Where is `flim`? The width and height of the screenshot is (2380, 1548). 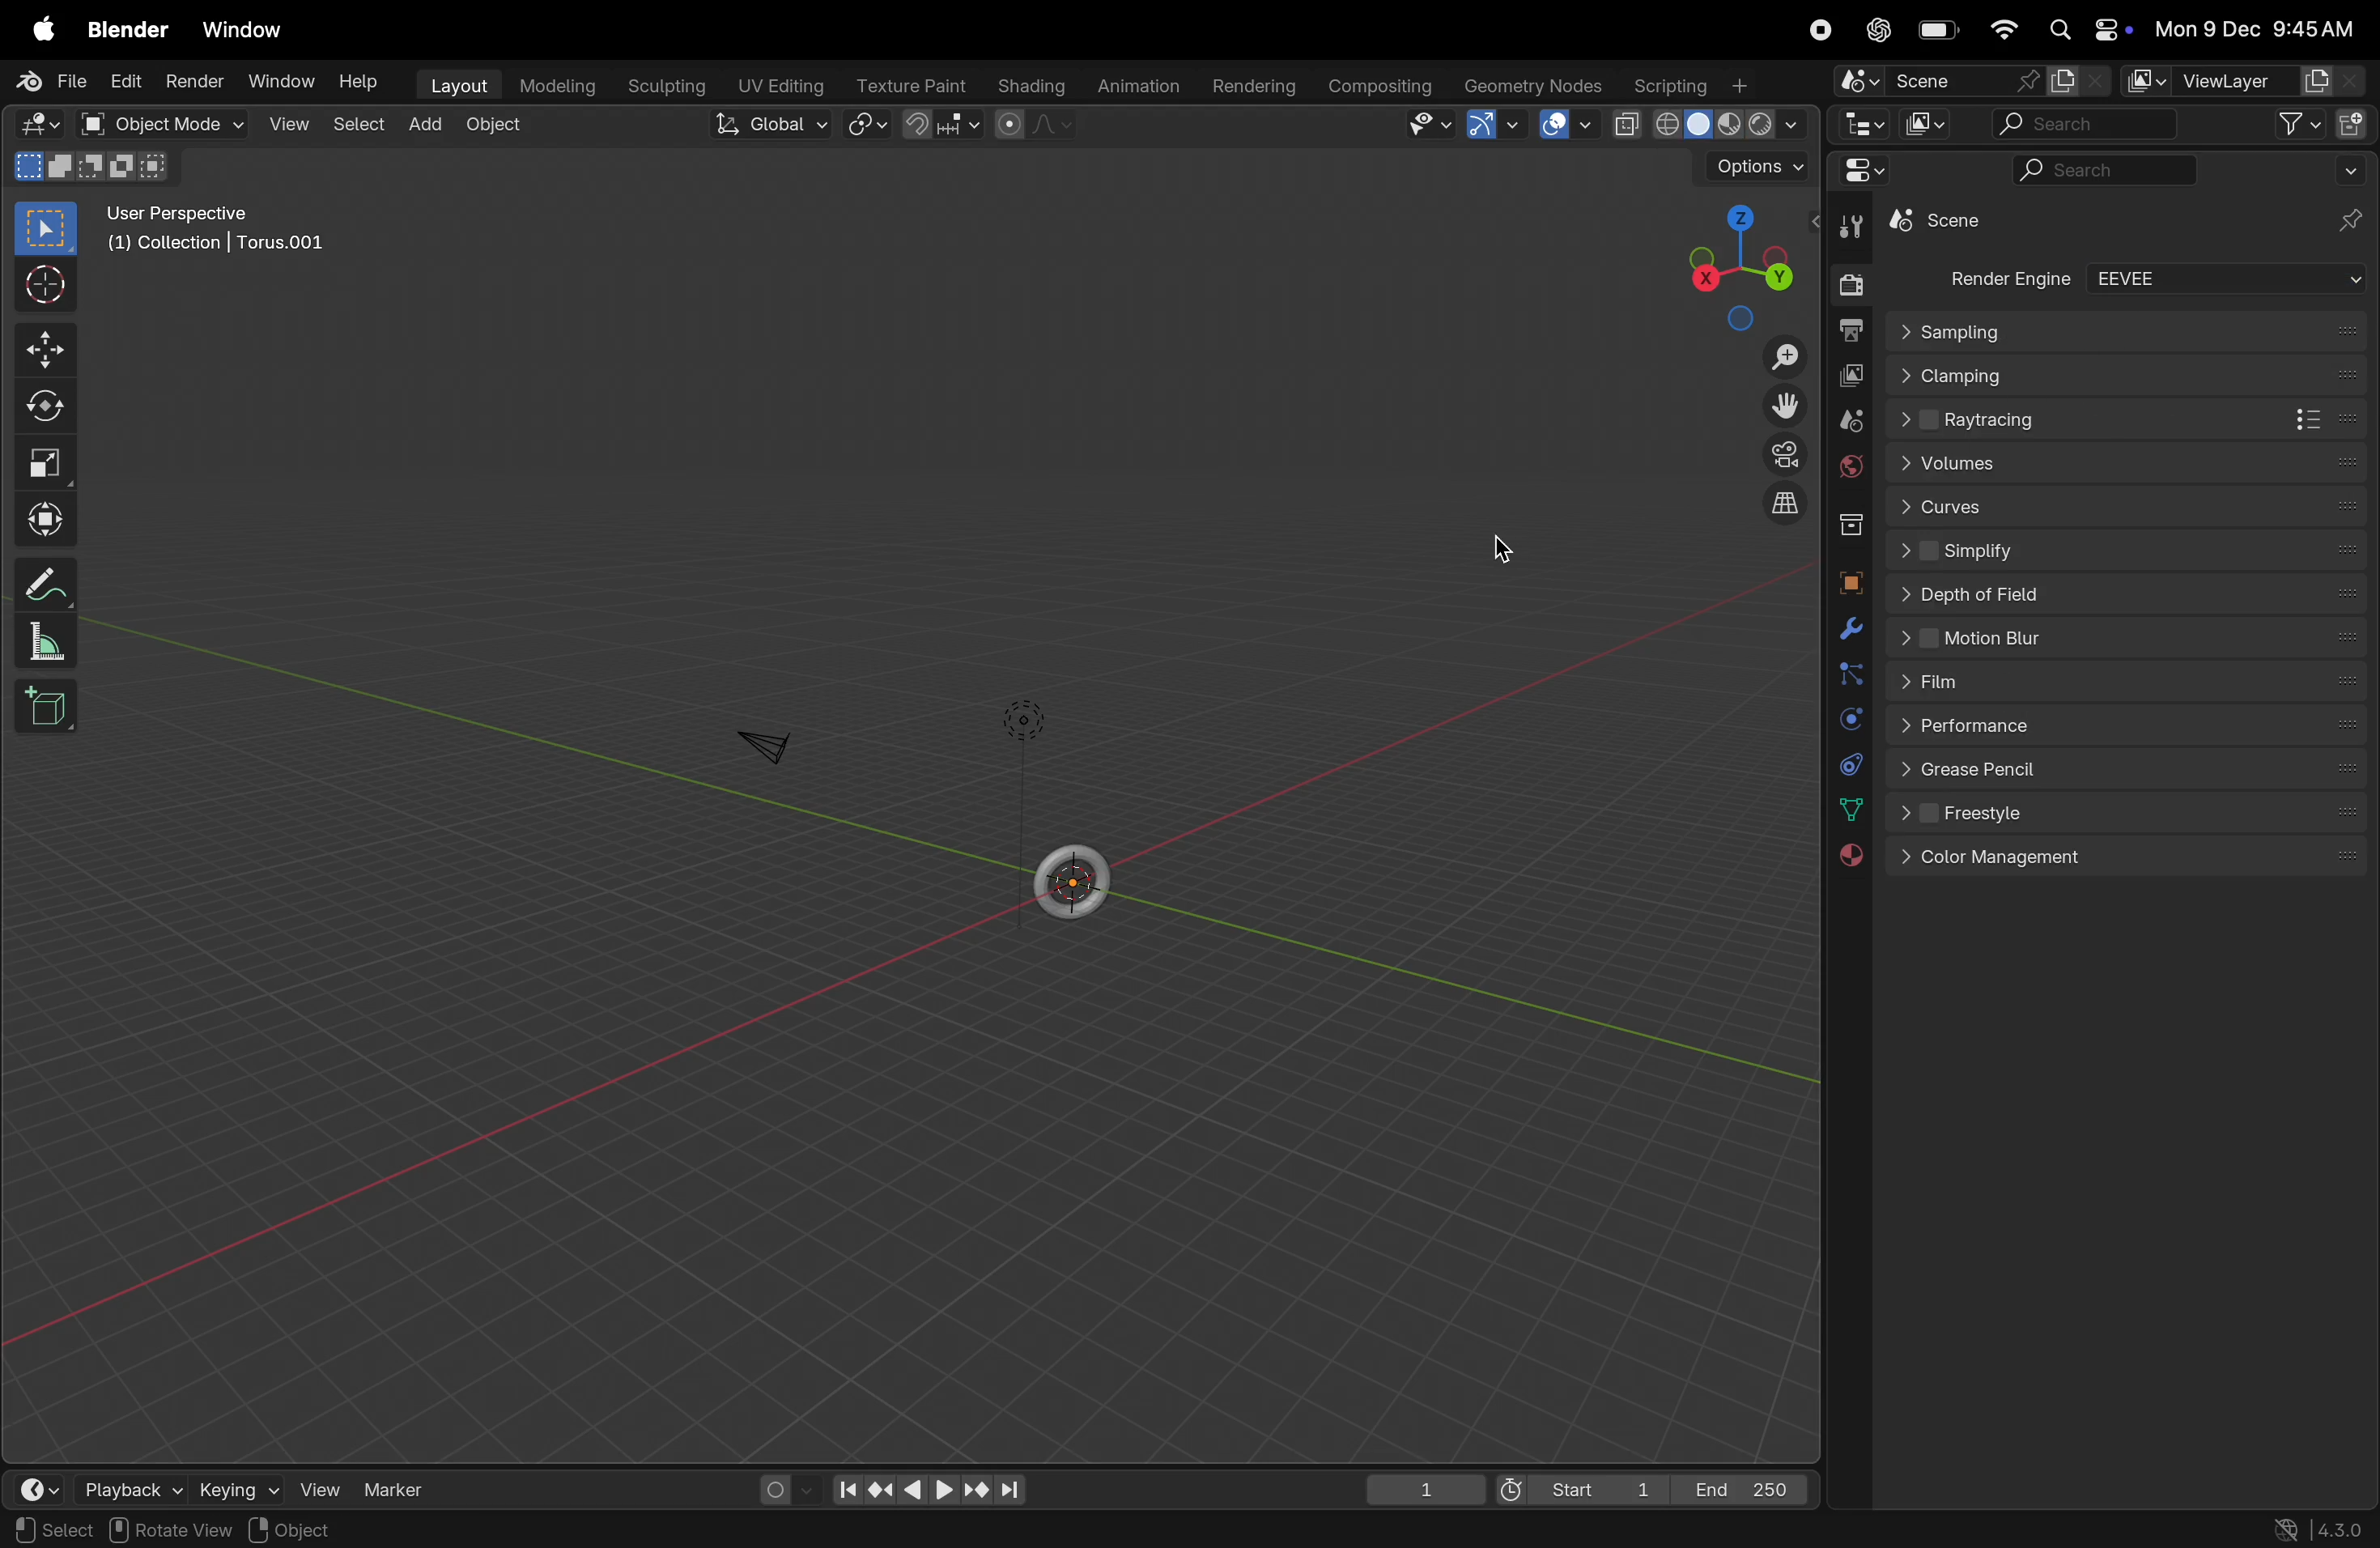 flim is located at coordinates (2128, 683).